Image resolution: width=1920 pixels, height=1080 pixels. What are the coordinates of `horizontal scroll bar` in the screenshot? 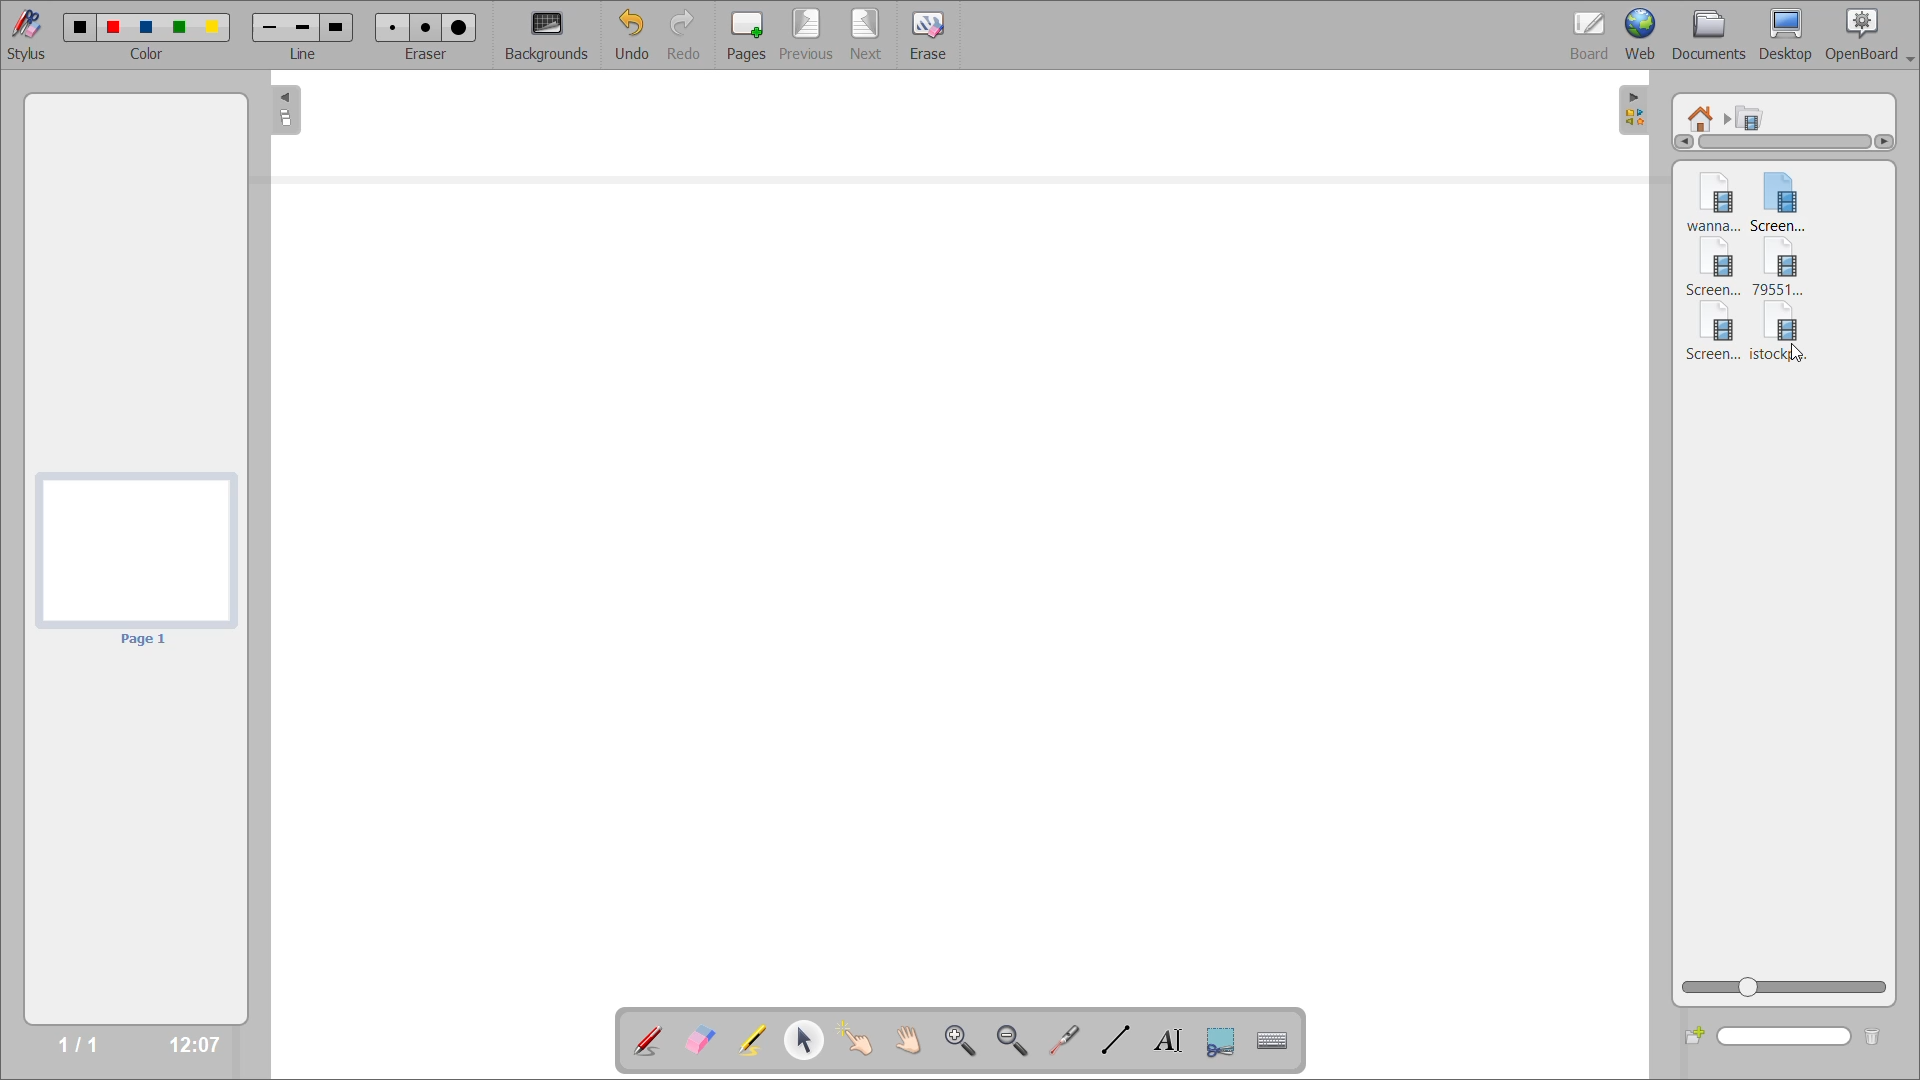 It's located at (1786, 145).